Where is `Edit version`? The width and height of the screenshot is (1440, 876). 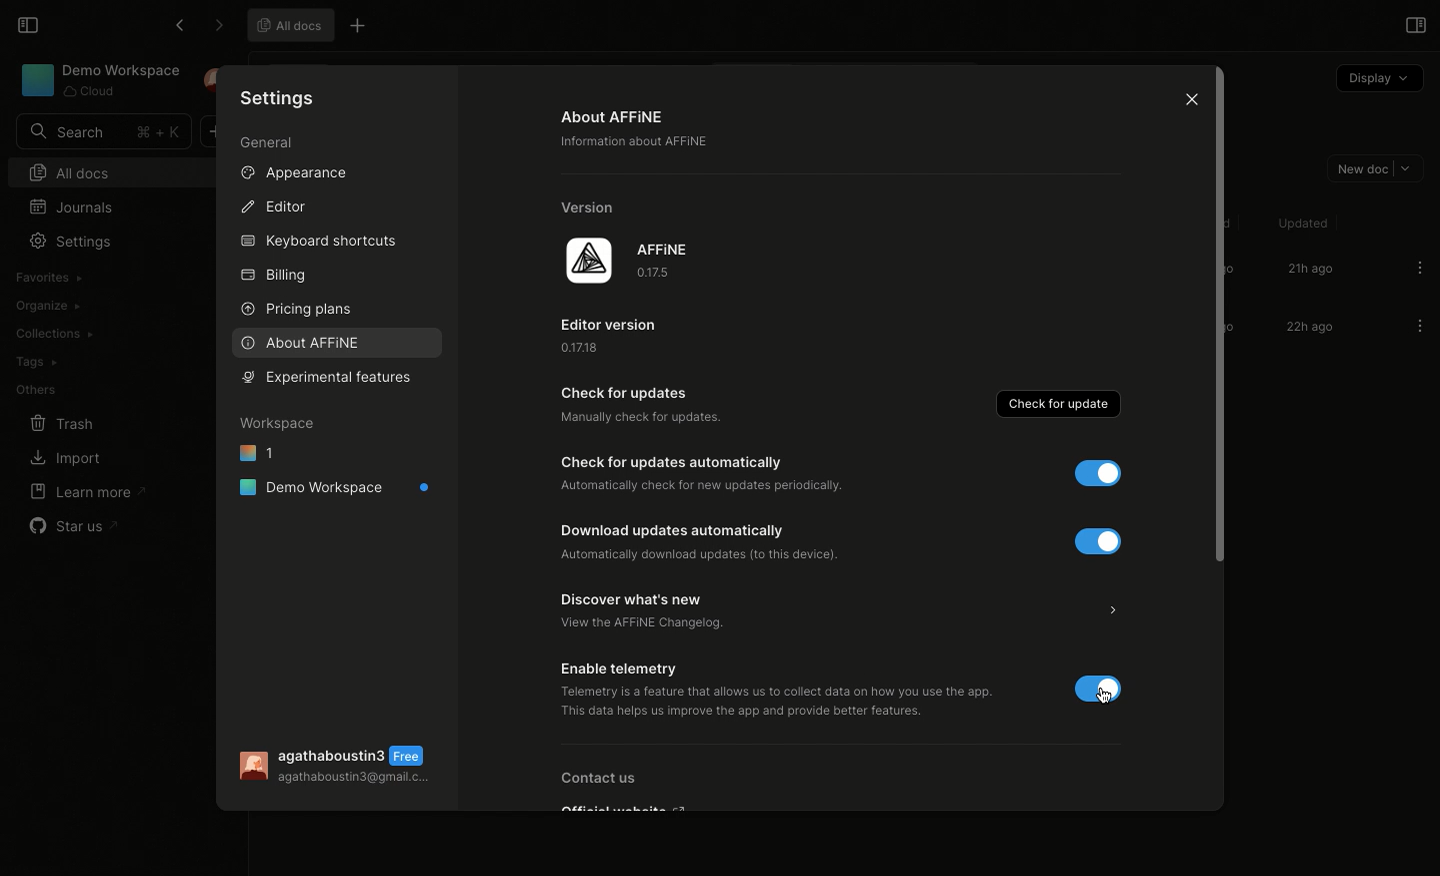 Edit version is located at coordinates (618, 334).